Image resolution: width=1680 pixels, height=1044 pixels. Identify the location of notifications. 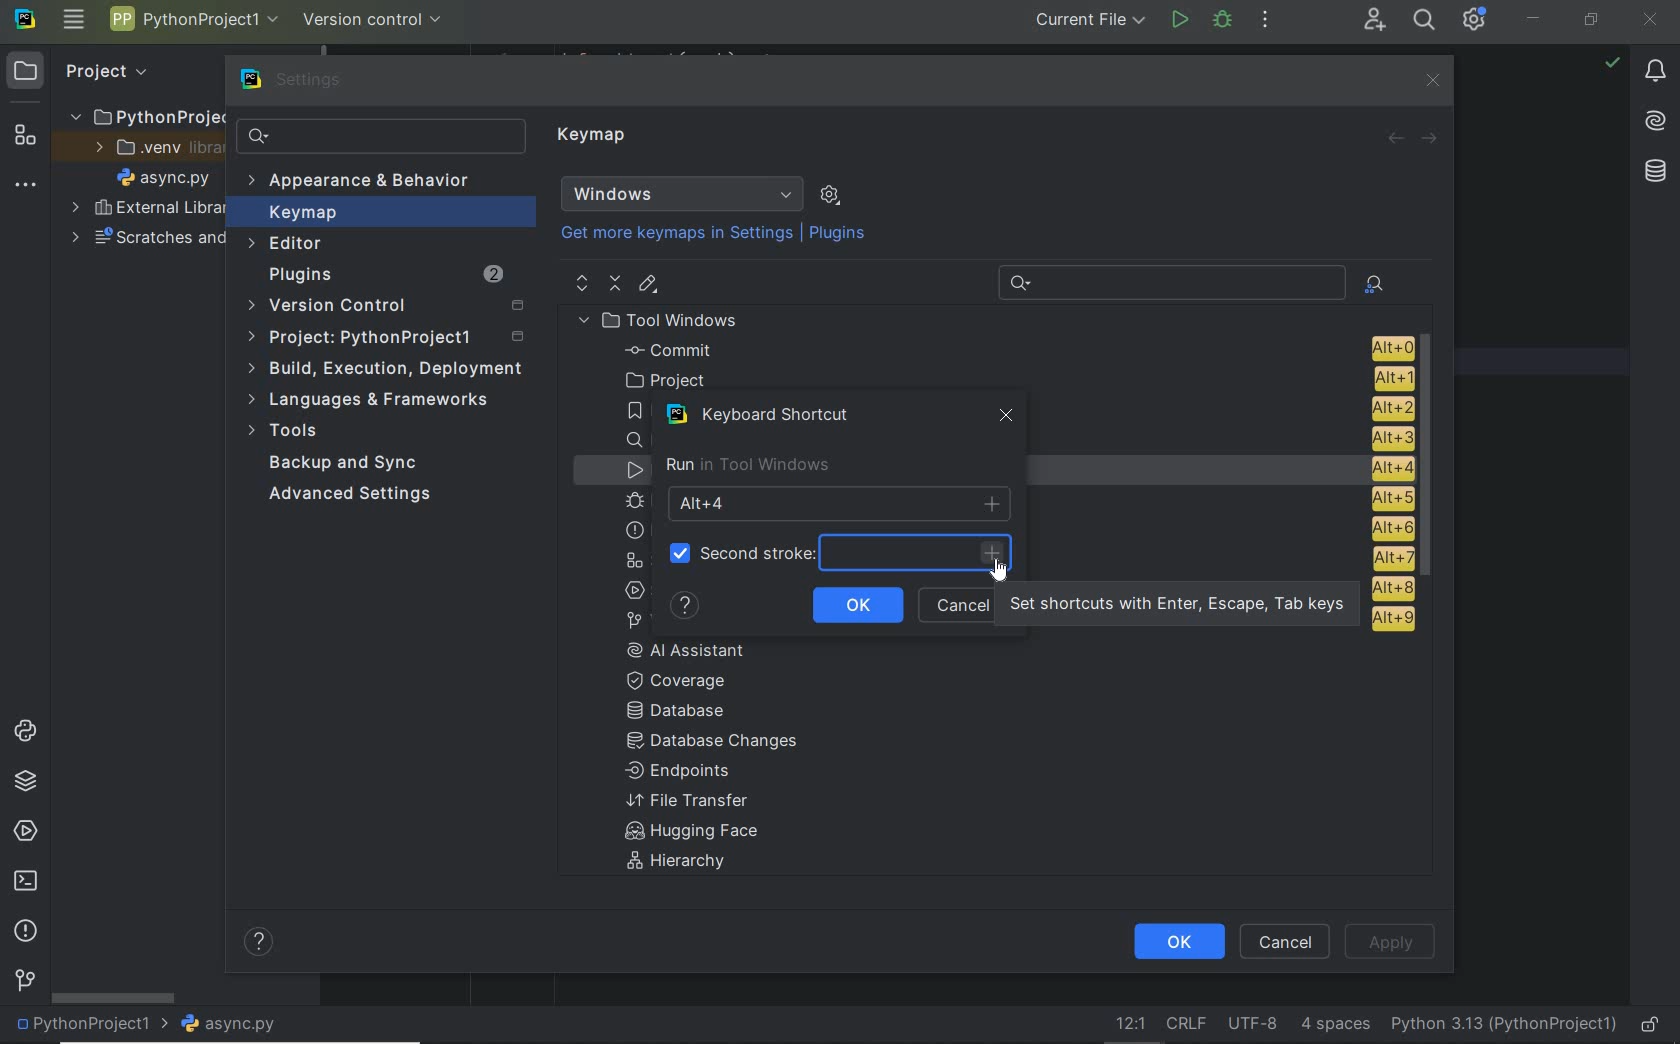
(1656, 72).